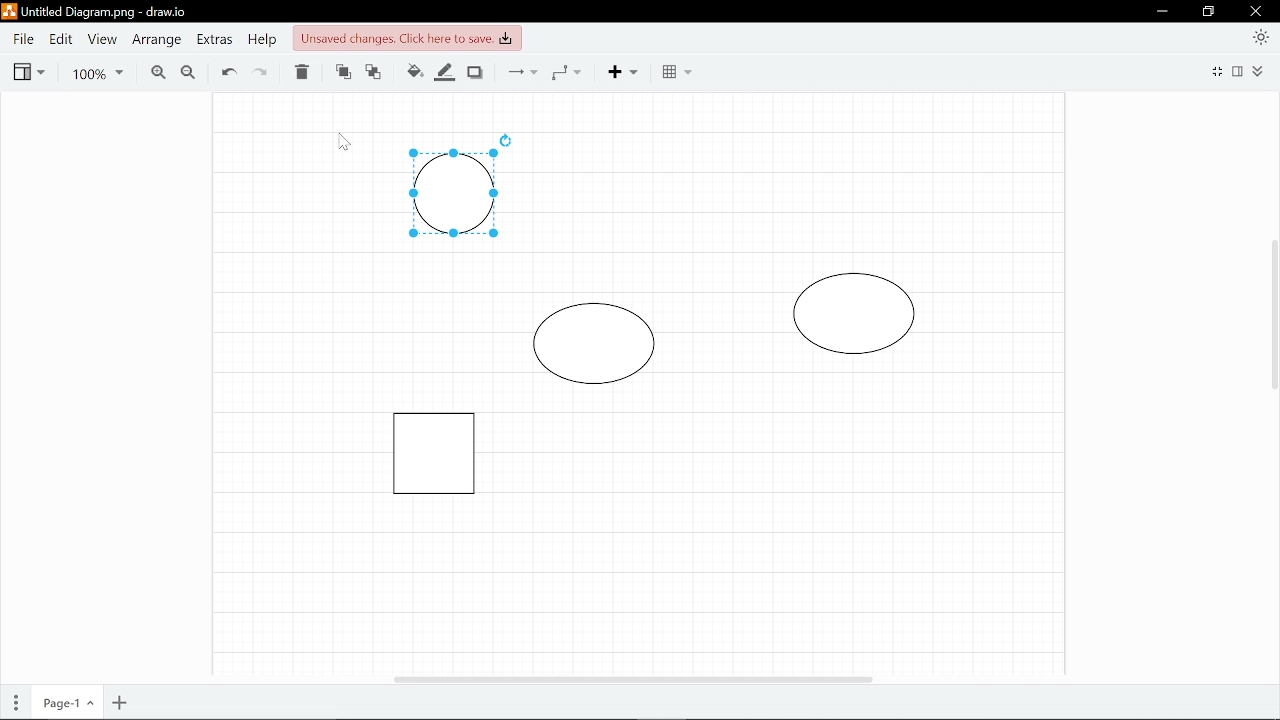 The height and width of the screenshot is (720, 1280). Describe the element at coordinates (634, 679) in the screenshot. I see `Horizontal scrollbar` at that location.